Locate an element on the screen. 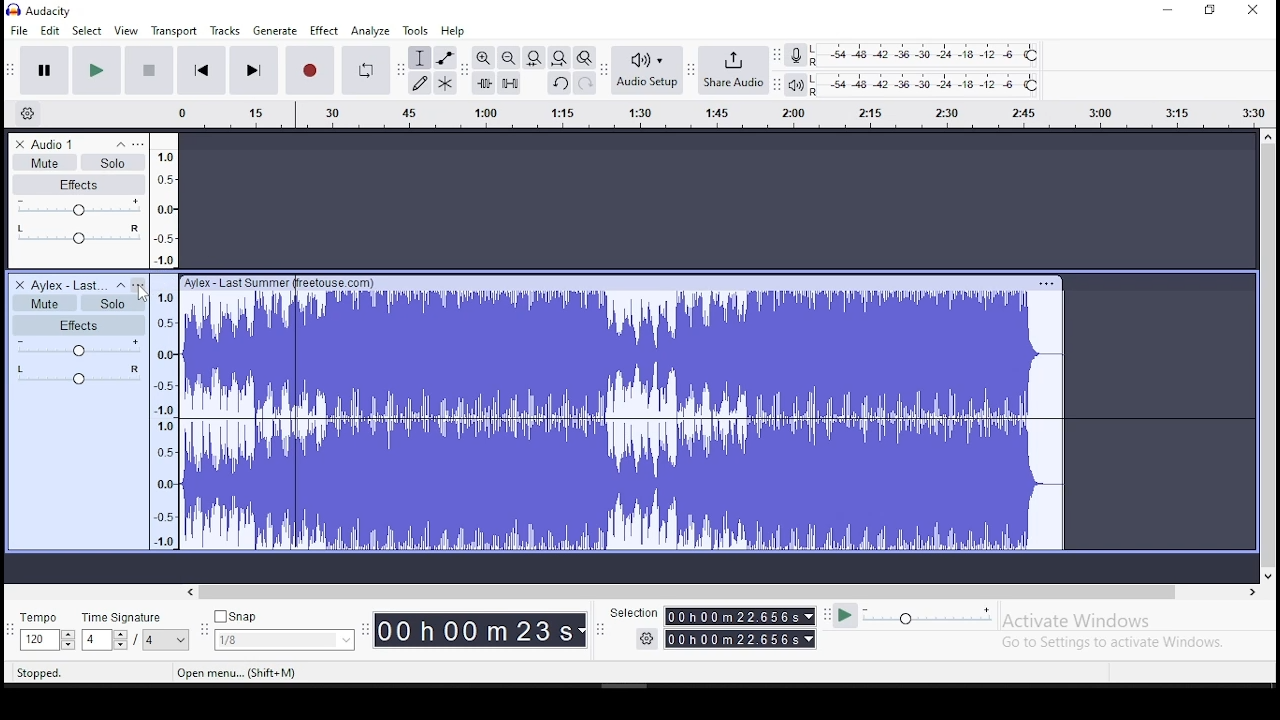 The image size is (1280, 720). snap is located at coordinates (239, 617).